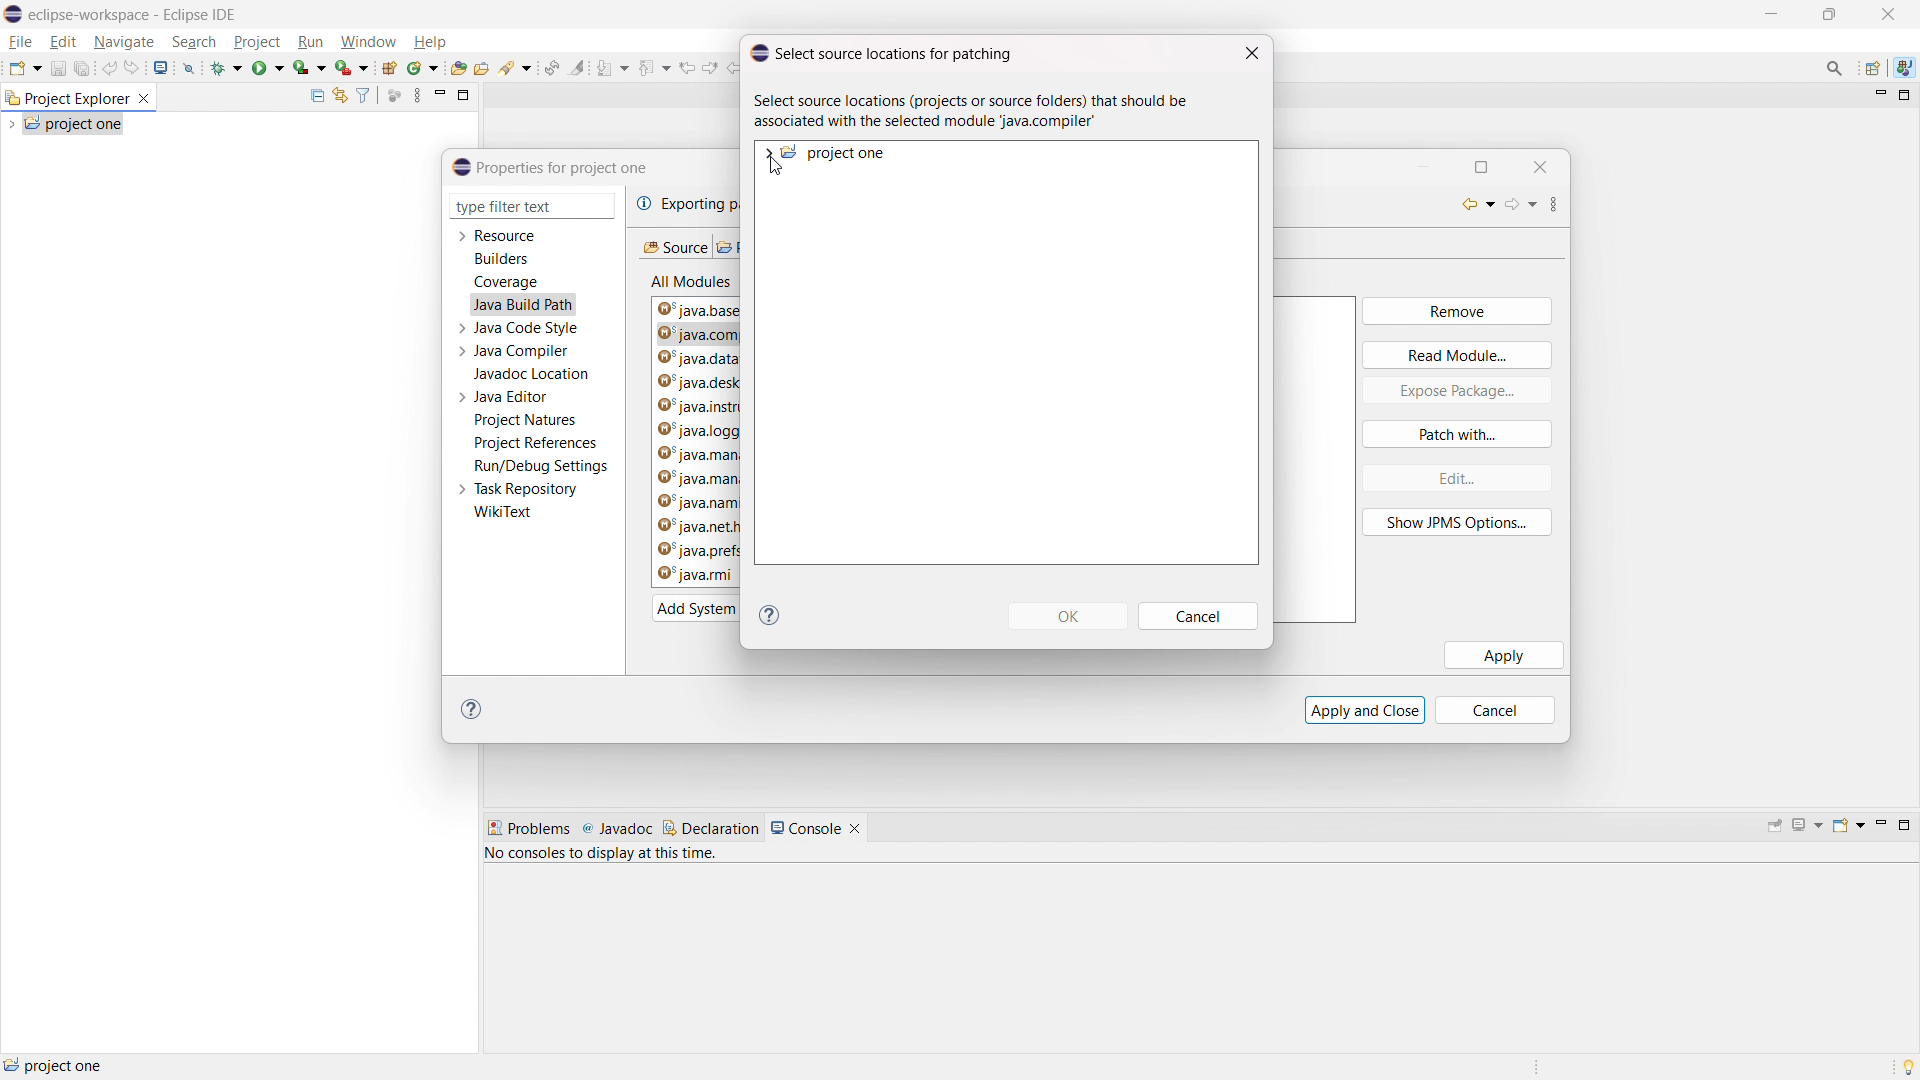 The width and height of the screenshot is (1920, 1080). I want to click on java compiler, so click(524, 351).